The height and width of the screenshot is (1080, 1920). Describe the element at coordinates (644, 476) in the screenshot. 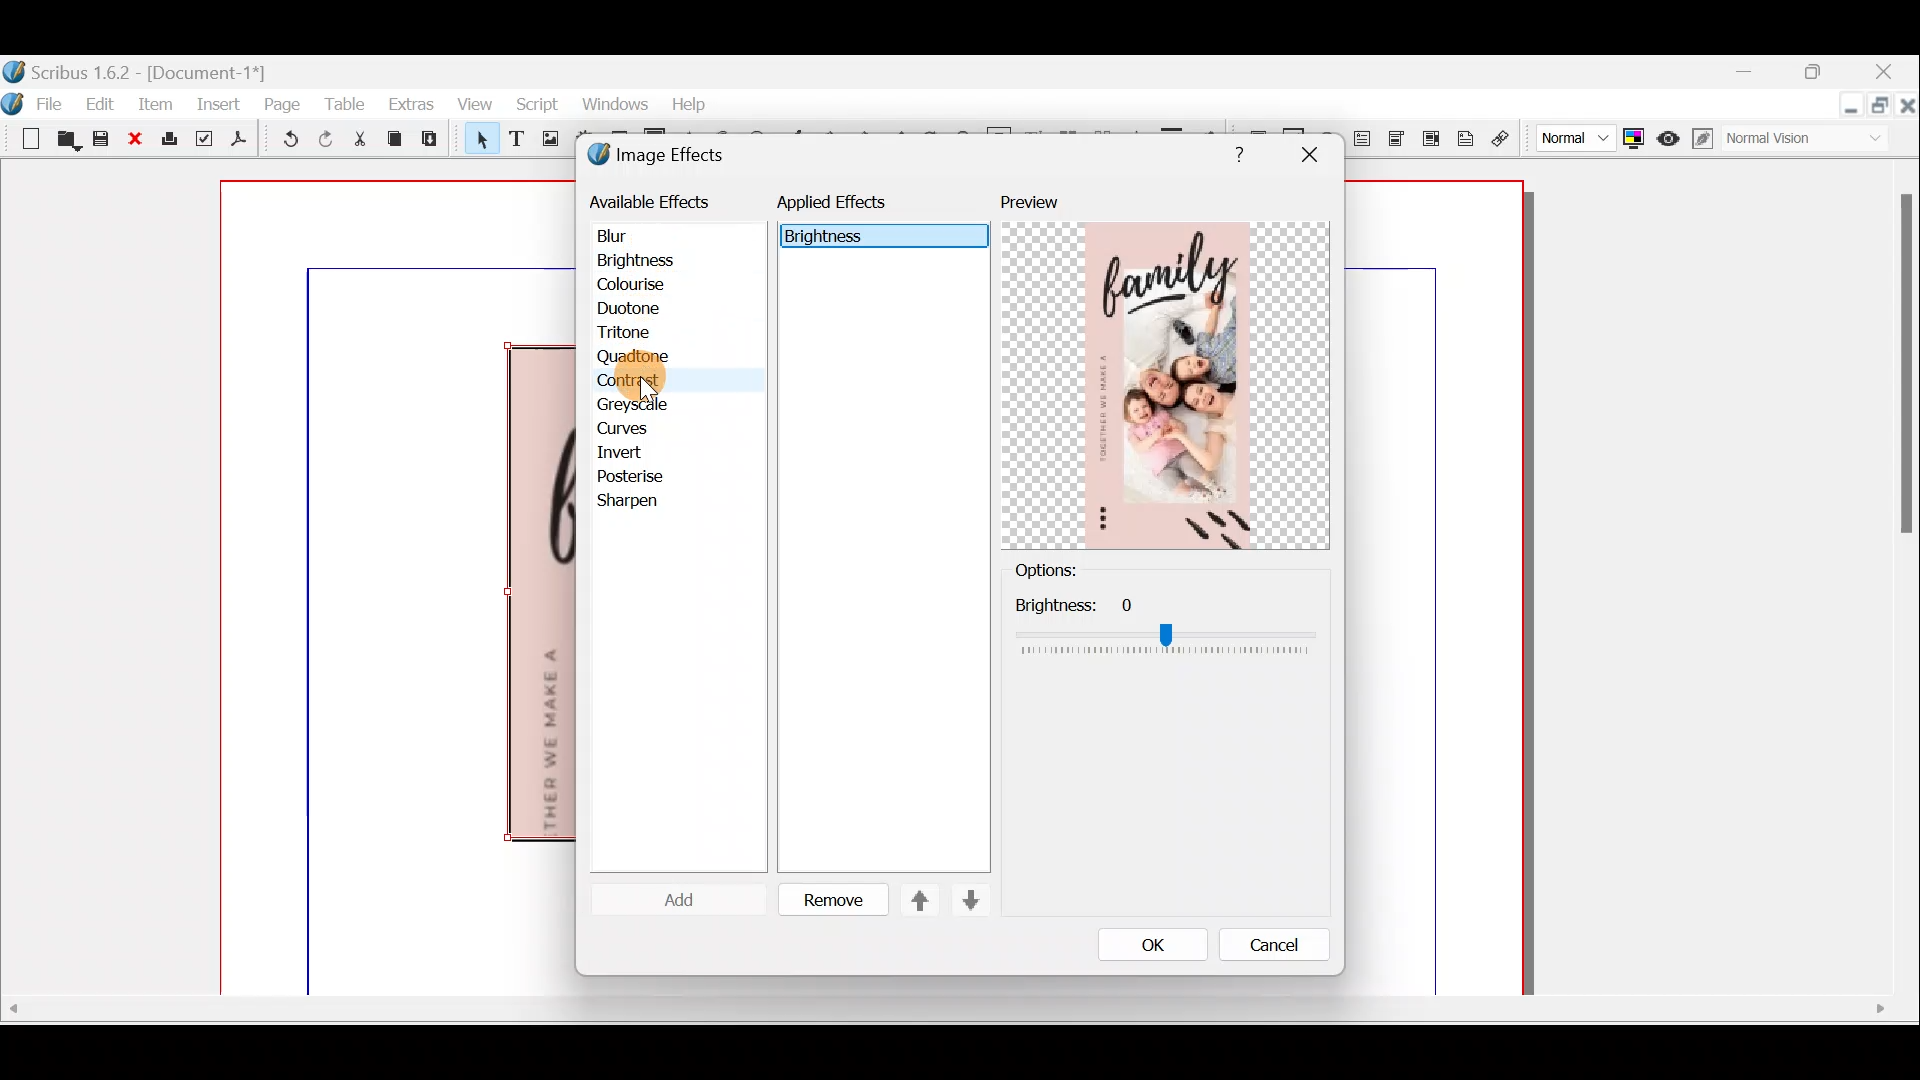

I see `Posterise` at that location.